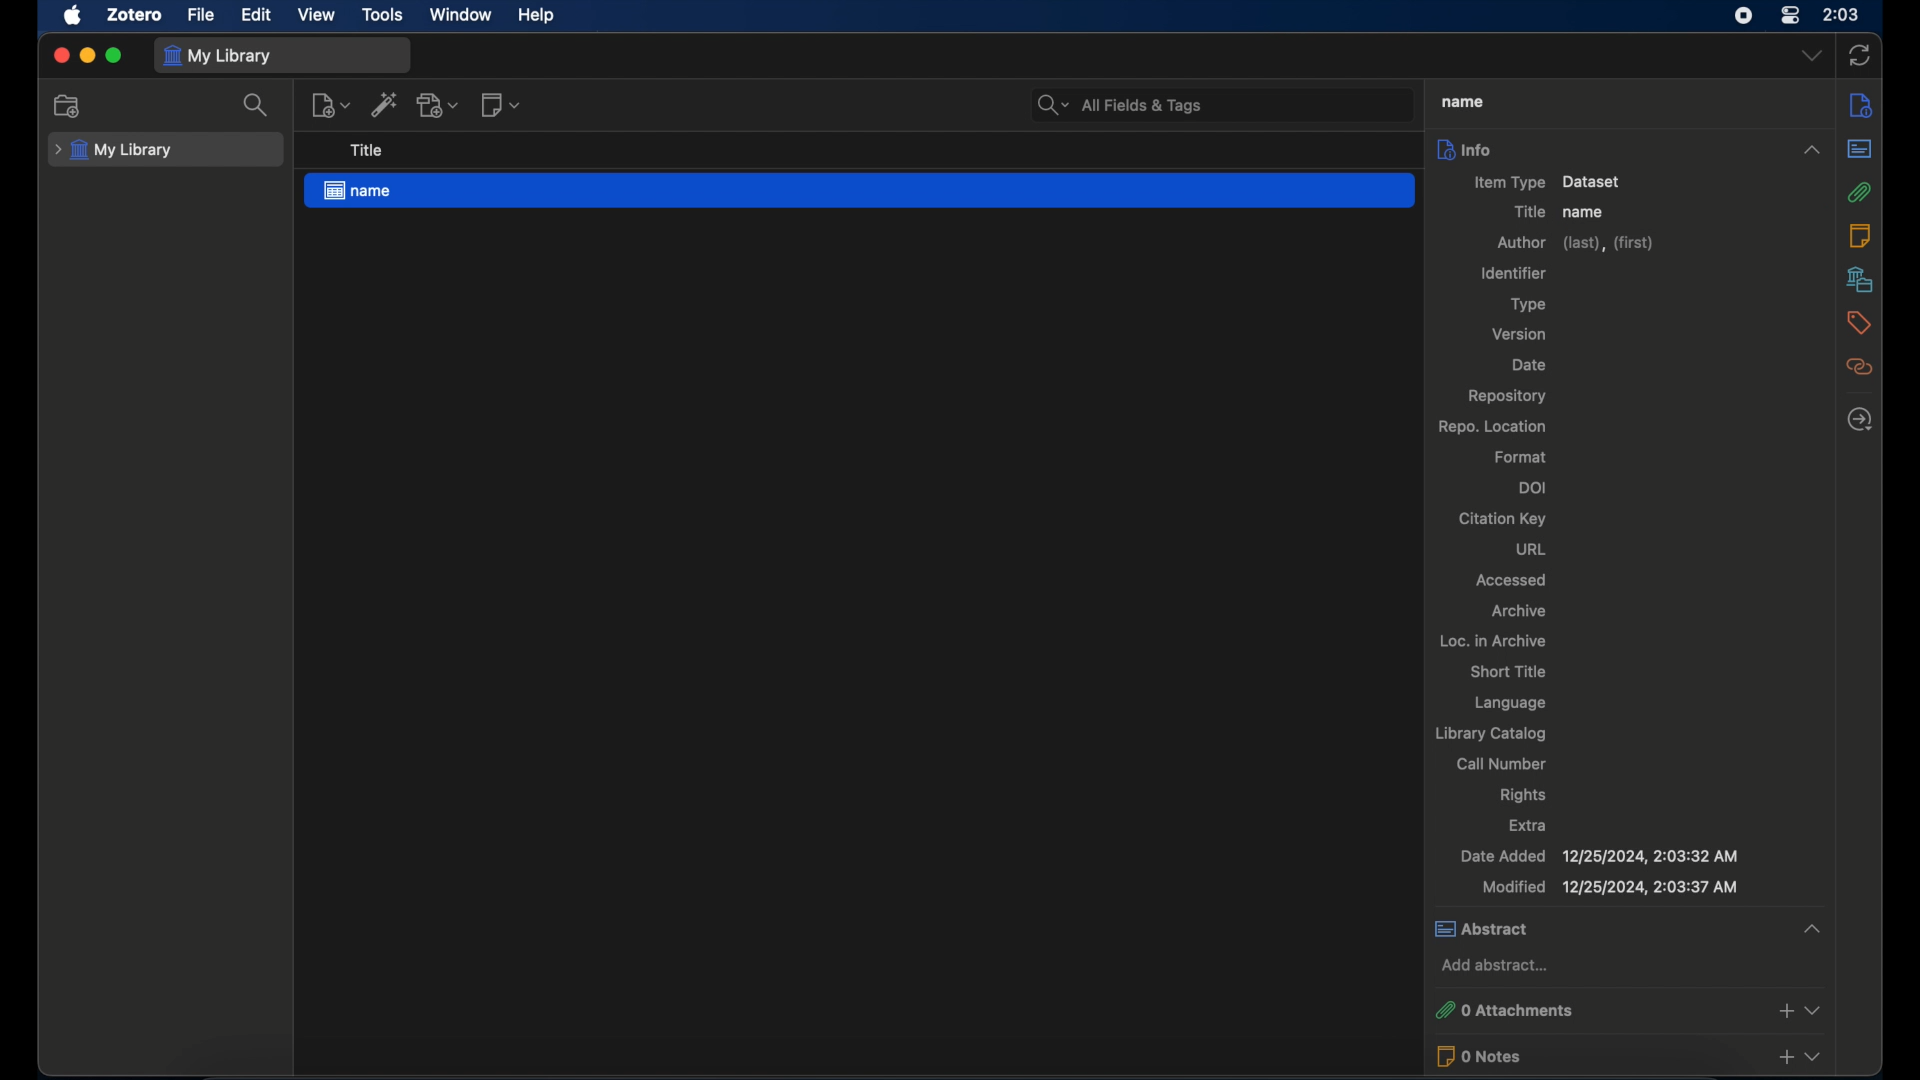 The image size is (1920, 1080). What do you see at coordinates (1610, 887) in the screenshot?
I see `modified` at bounding box center [1610, 887].